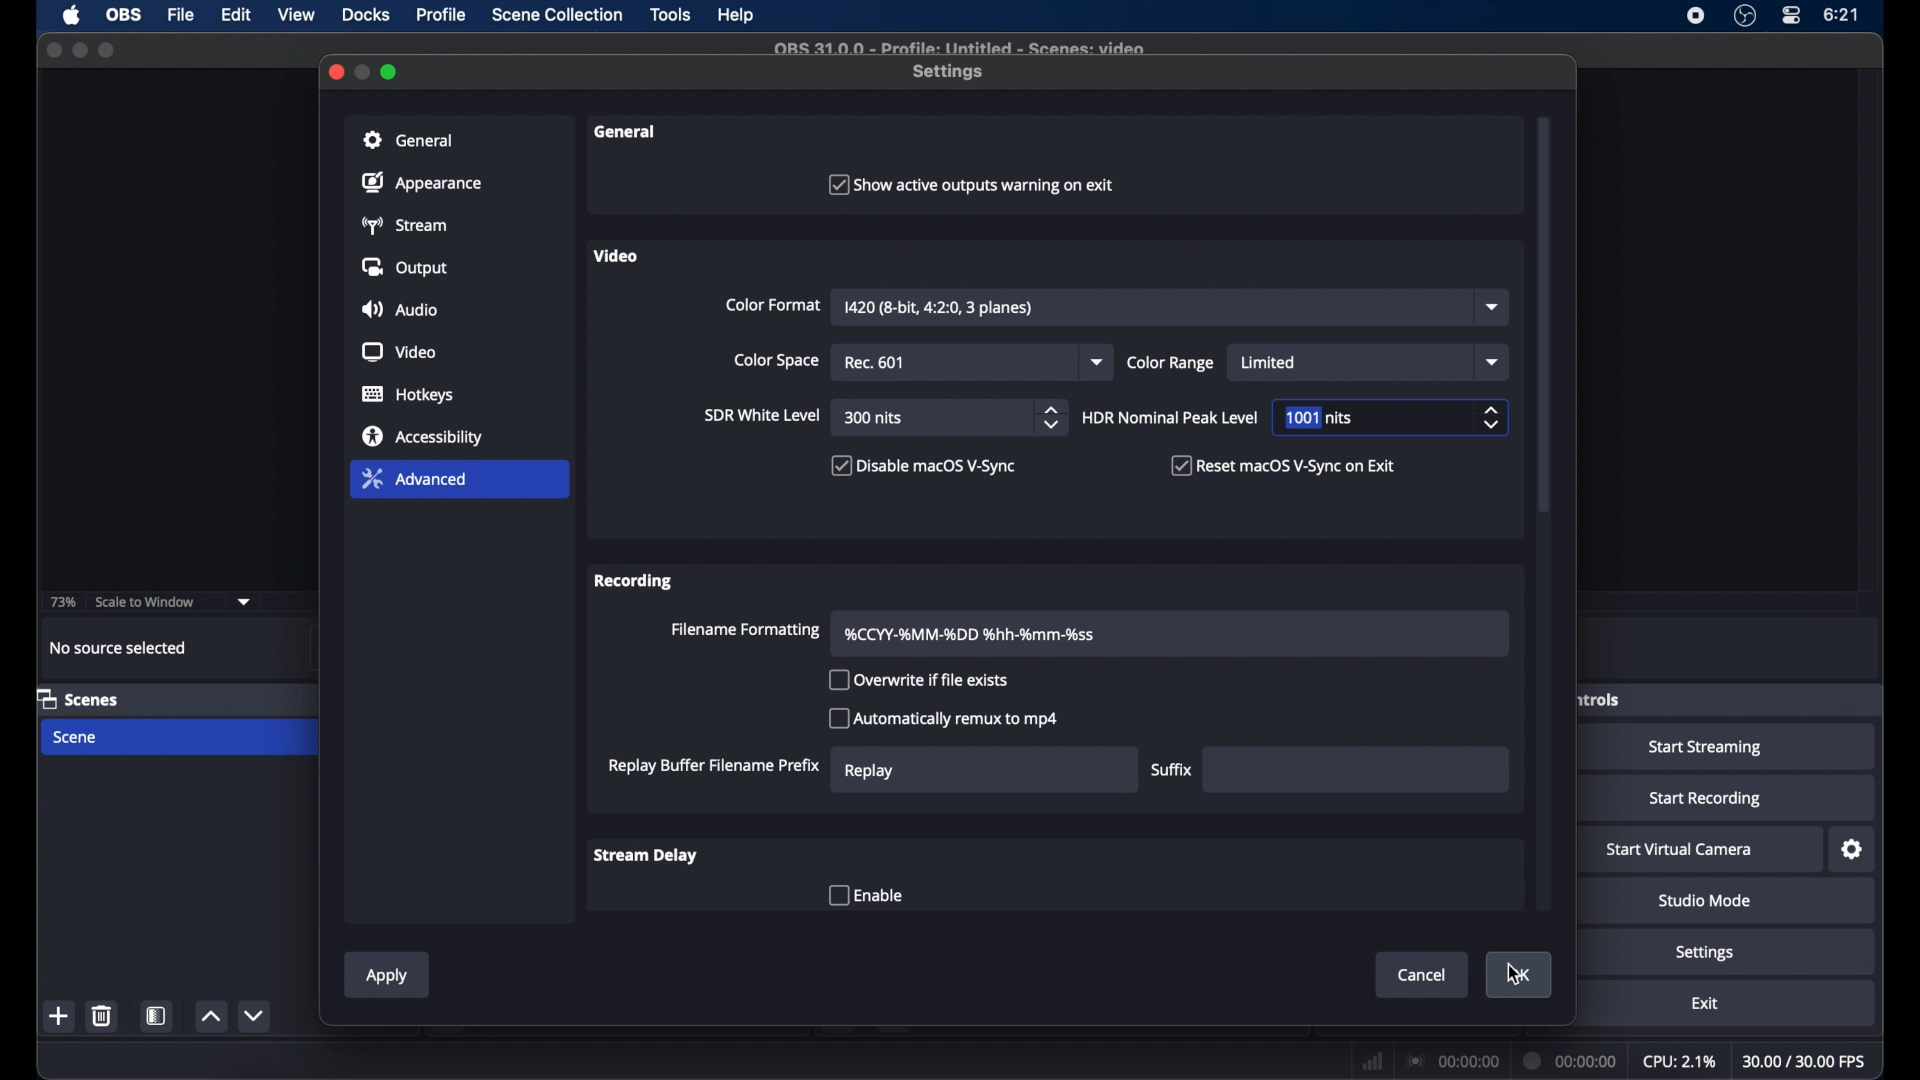 This screenshot has height=1080, width=1920. Describe the element at coordinates (616, 256) in the screenshot. I see `video` at that location.